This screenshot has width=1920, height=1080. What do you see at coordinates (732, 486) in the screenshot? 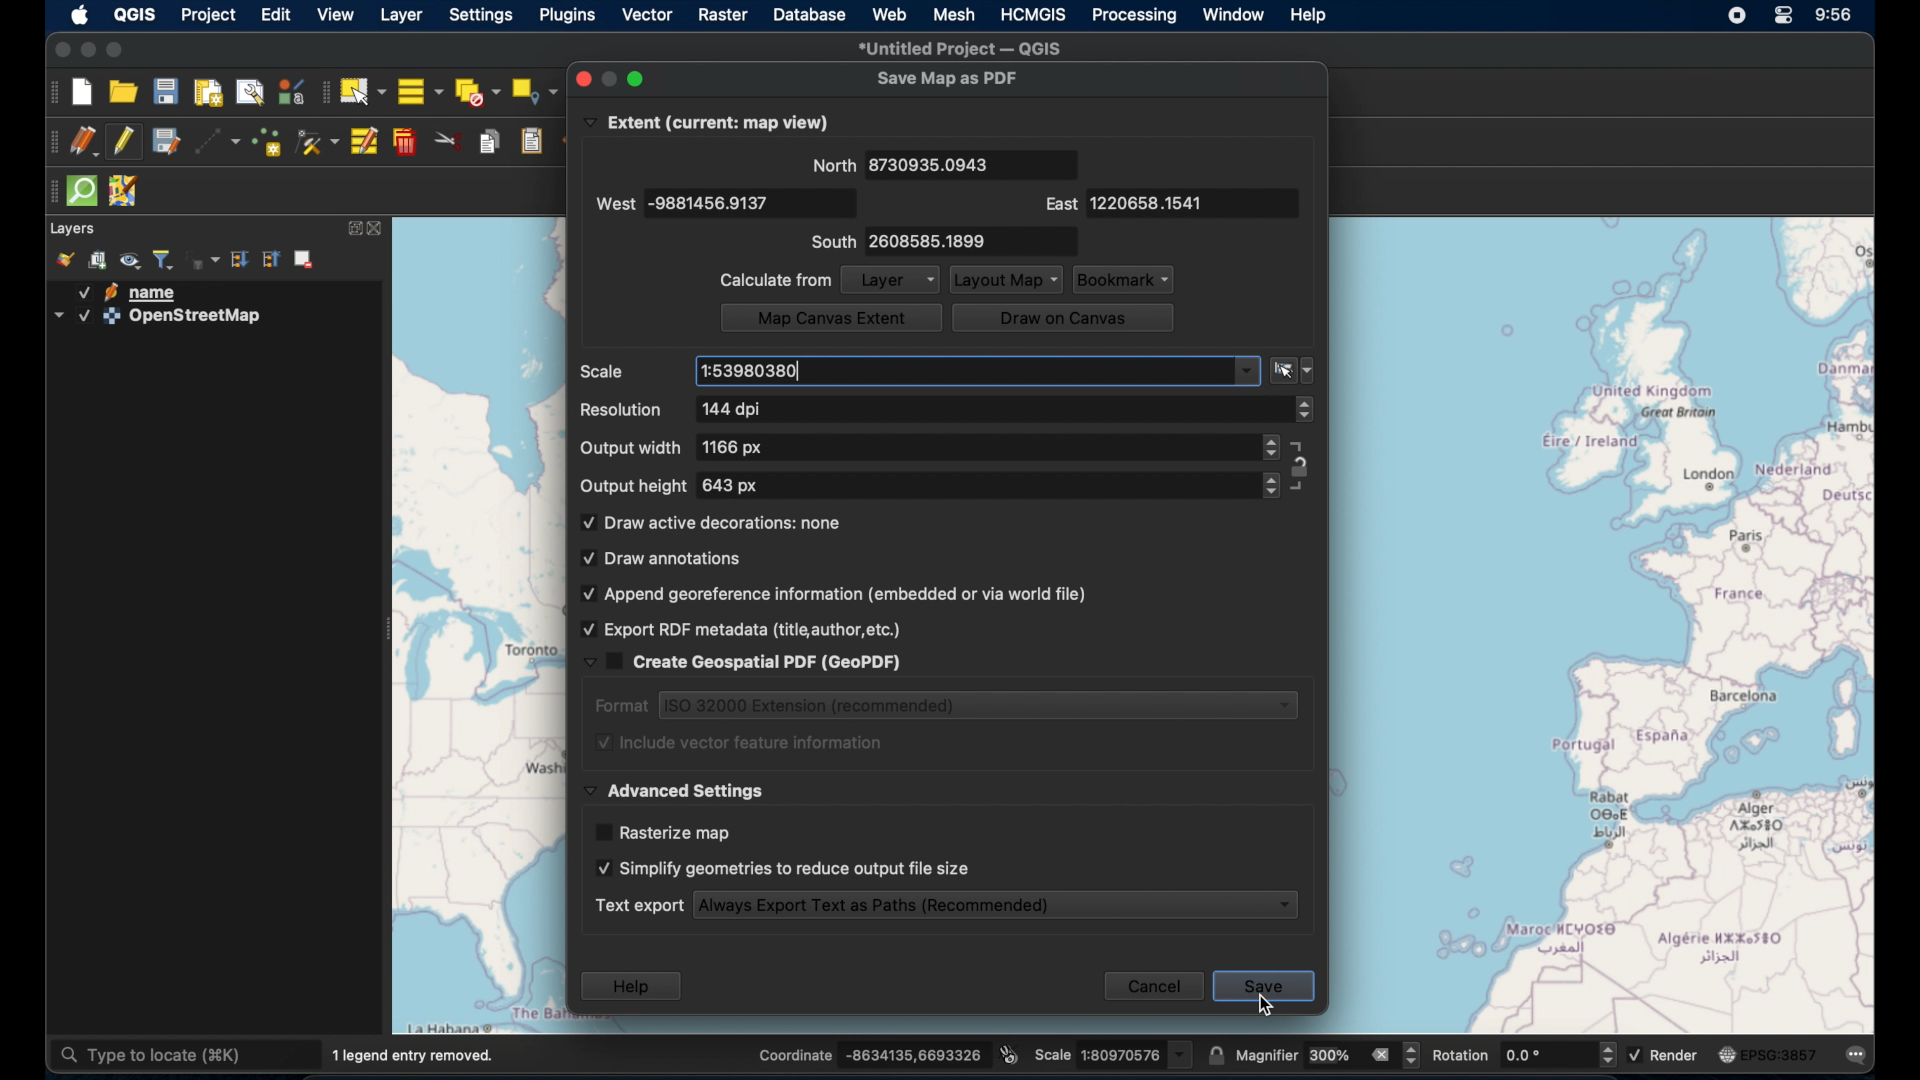
I see `643 px` at bounding box center [732, 486].